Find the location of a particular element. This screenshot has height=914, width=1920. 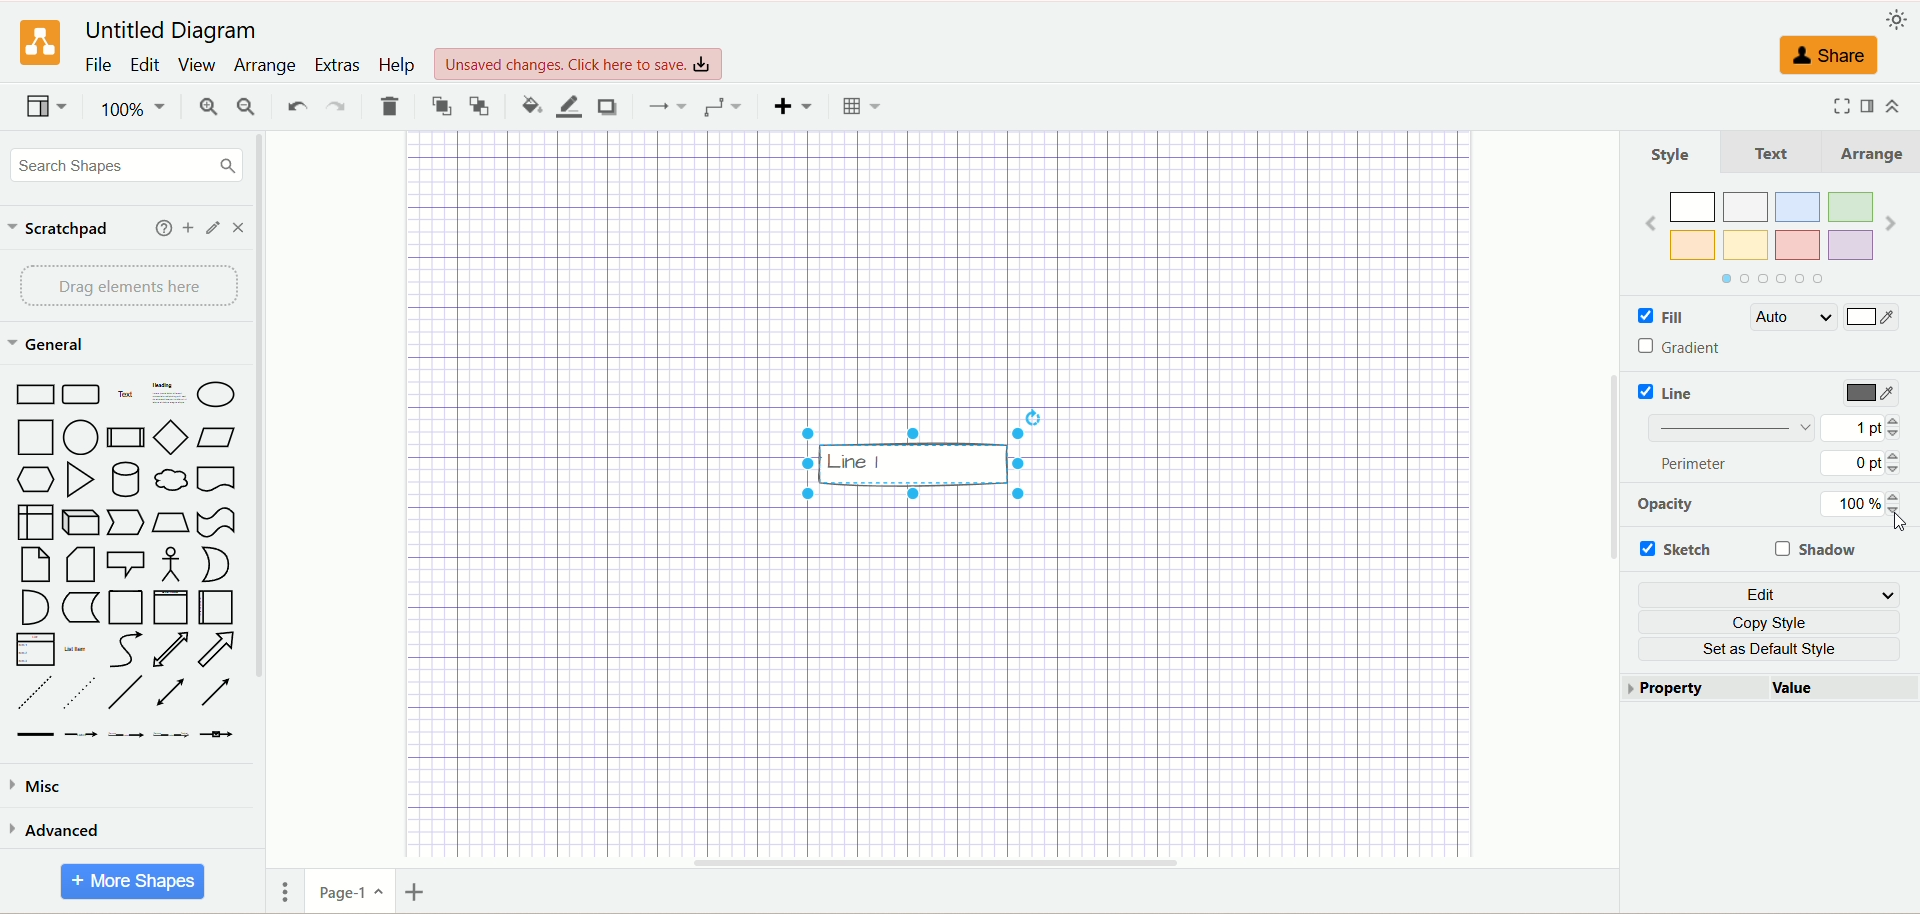

United Diagram is located at coordinates (172, 31).